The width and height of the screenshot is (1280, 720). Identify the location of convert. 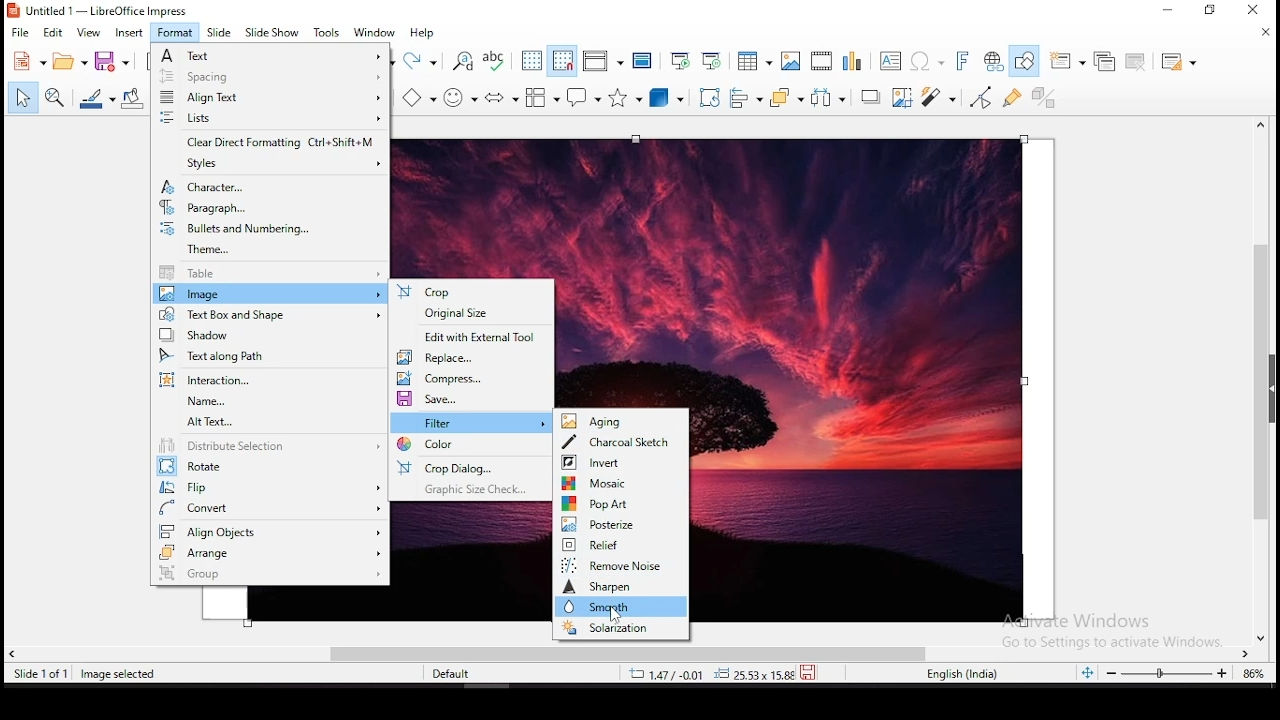
(272, 508).